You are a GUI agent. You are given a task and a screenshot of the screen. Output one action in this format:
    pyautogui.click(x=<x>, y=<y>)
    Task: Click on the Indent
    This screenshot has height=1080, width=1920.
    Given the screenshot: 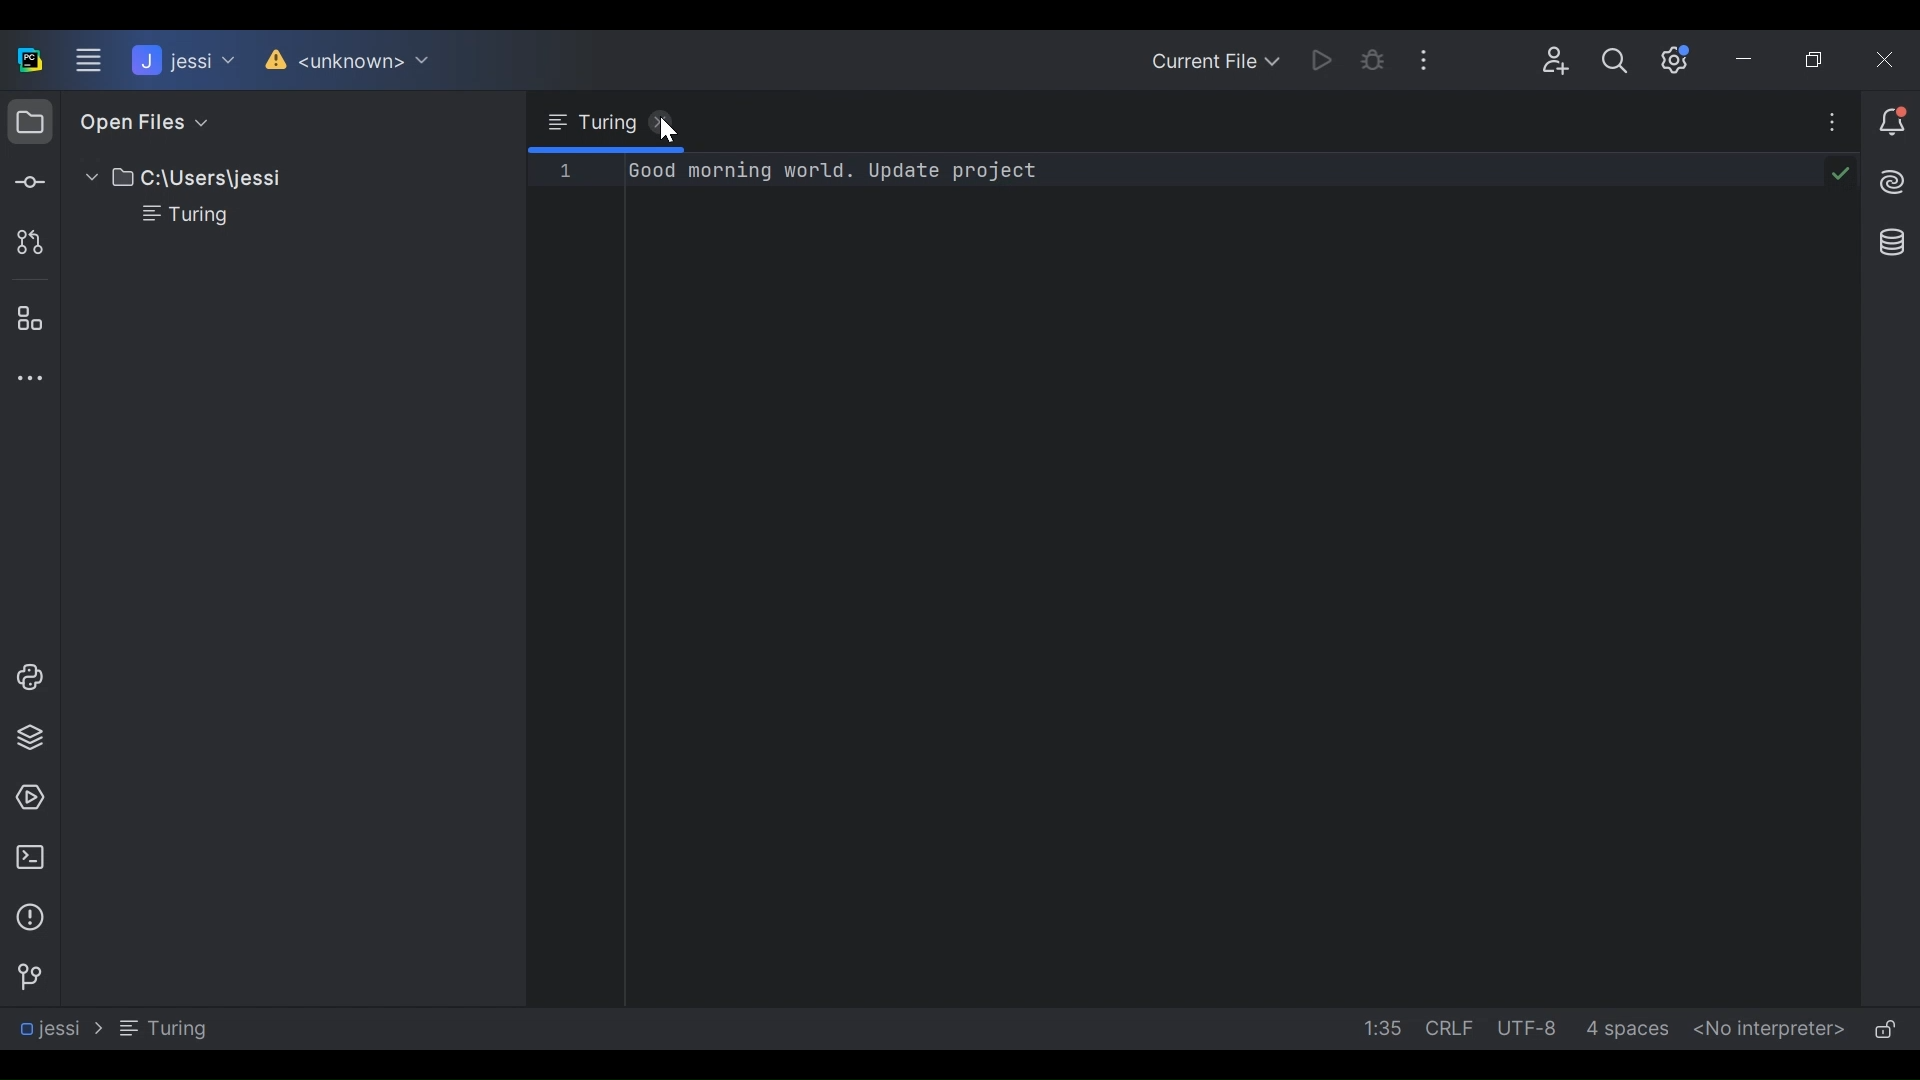 What is the action you would take?
    pyautogui.click(x=1626, y=1029)
    